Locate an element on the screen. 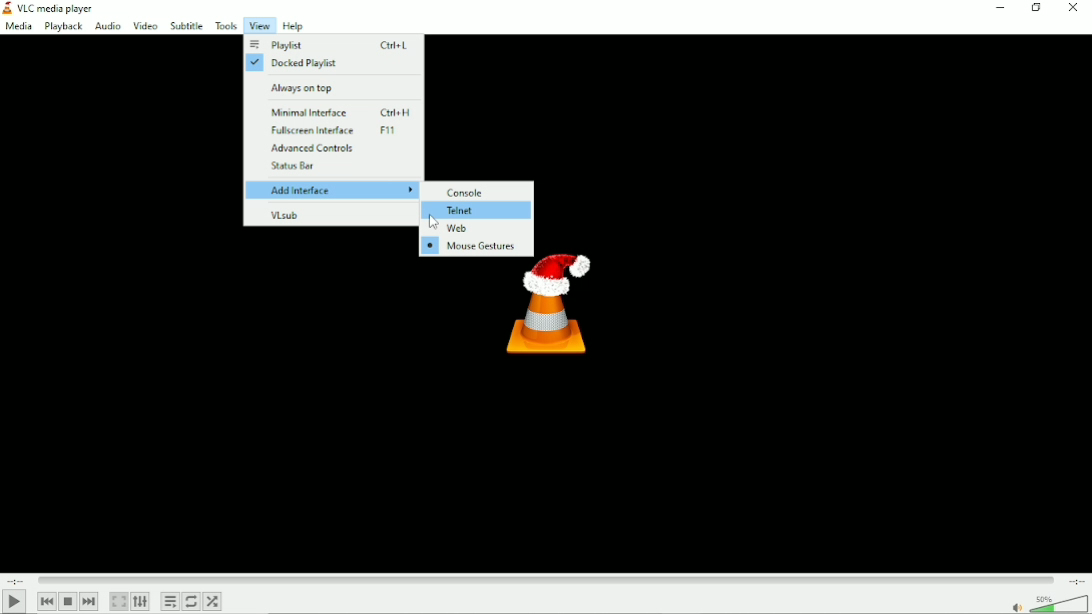  Restore down is located at coordinates (1036, 8).